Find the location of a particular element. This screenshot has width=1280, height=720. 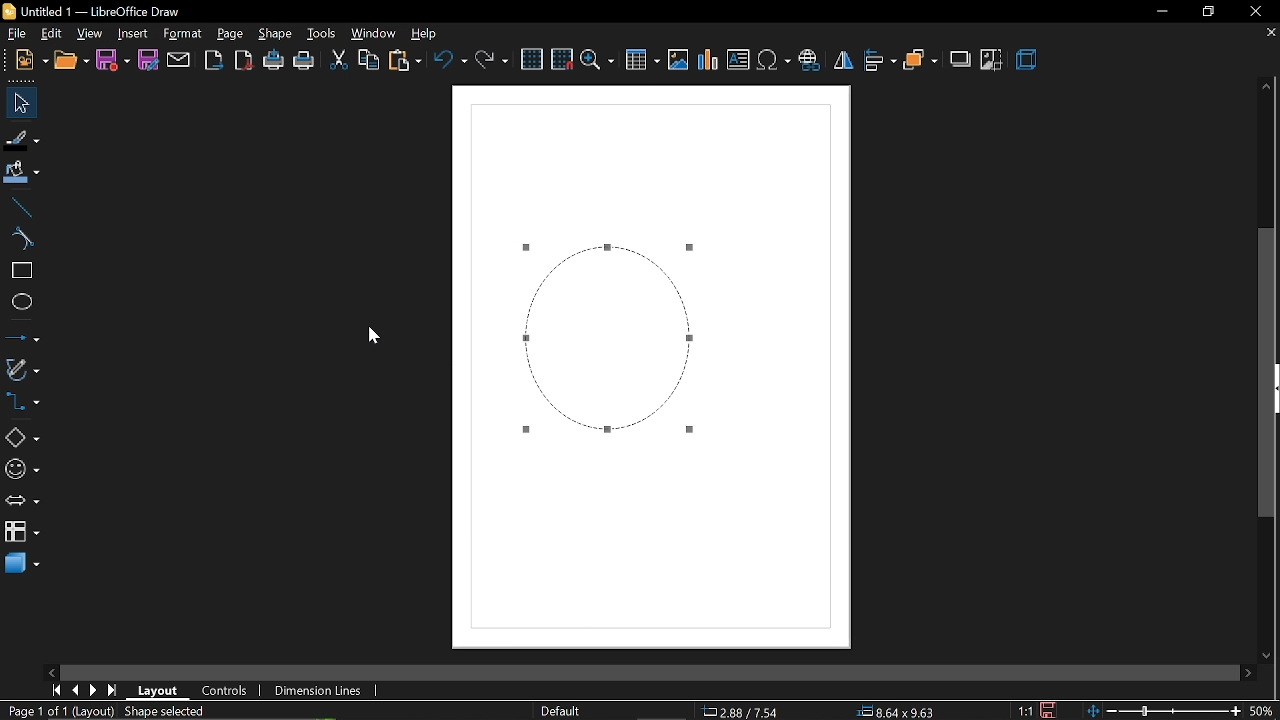

shadow is located at coordinates (961, 59).